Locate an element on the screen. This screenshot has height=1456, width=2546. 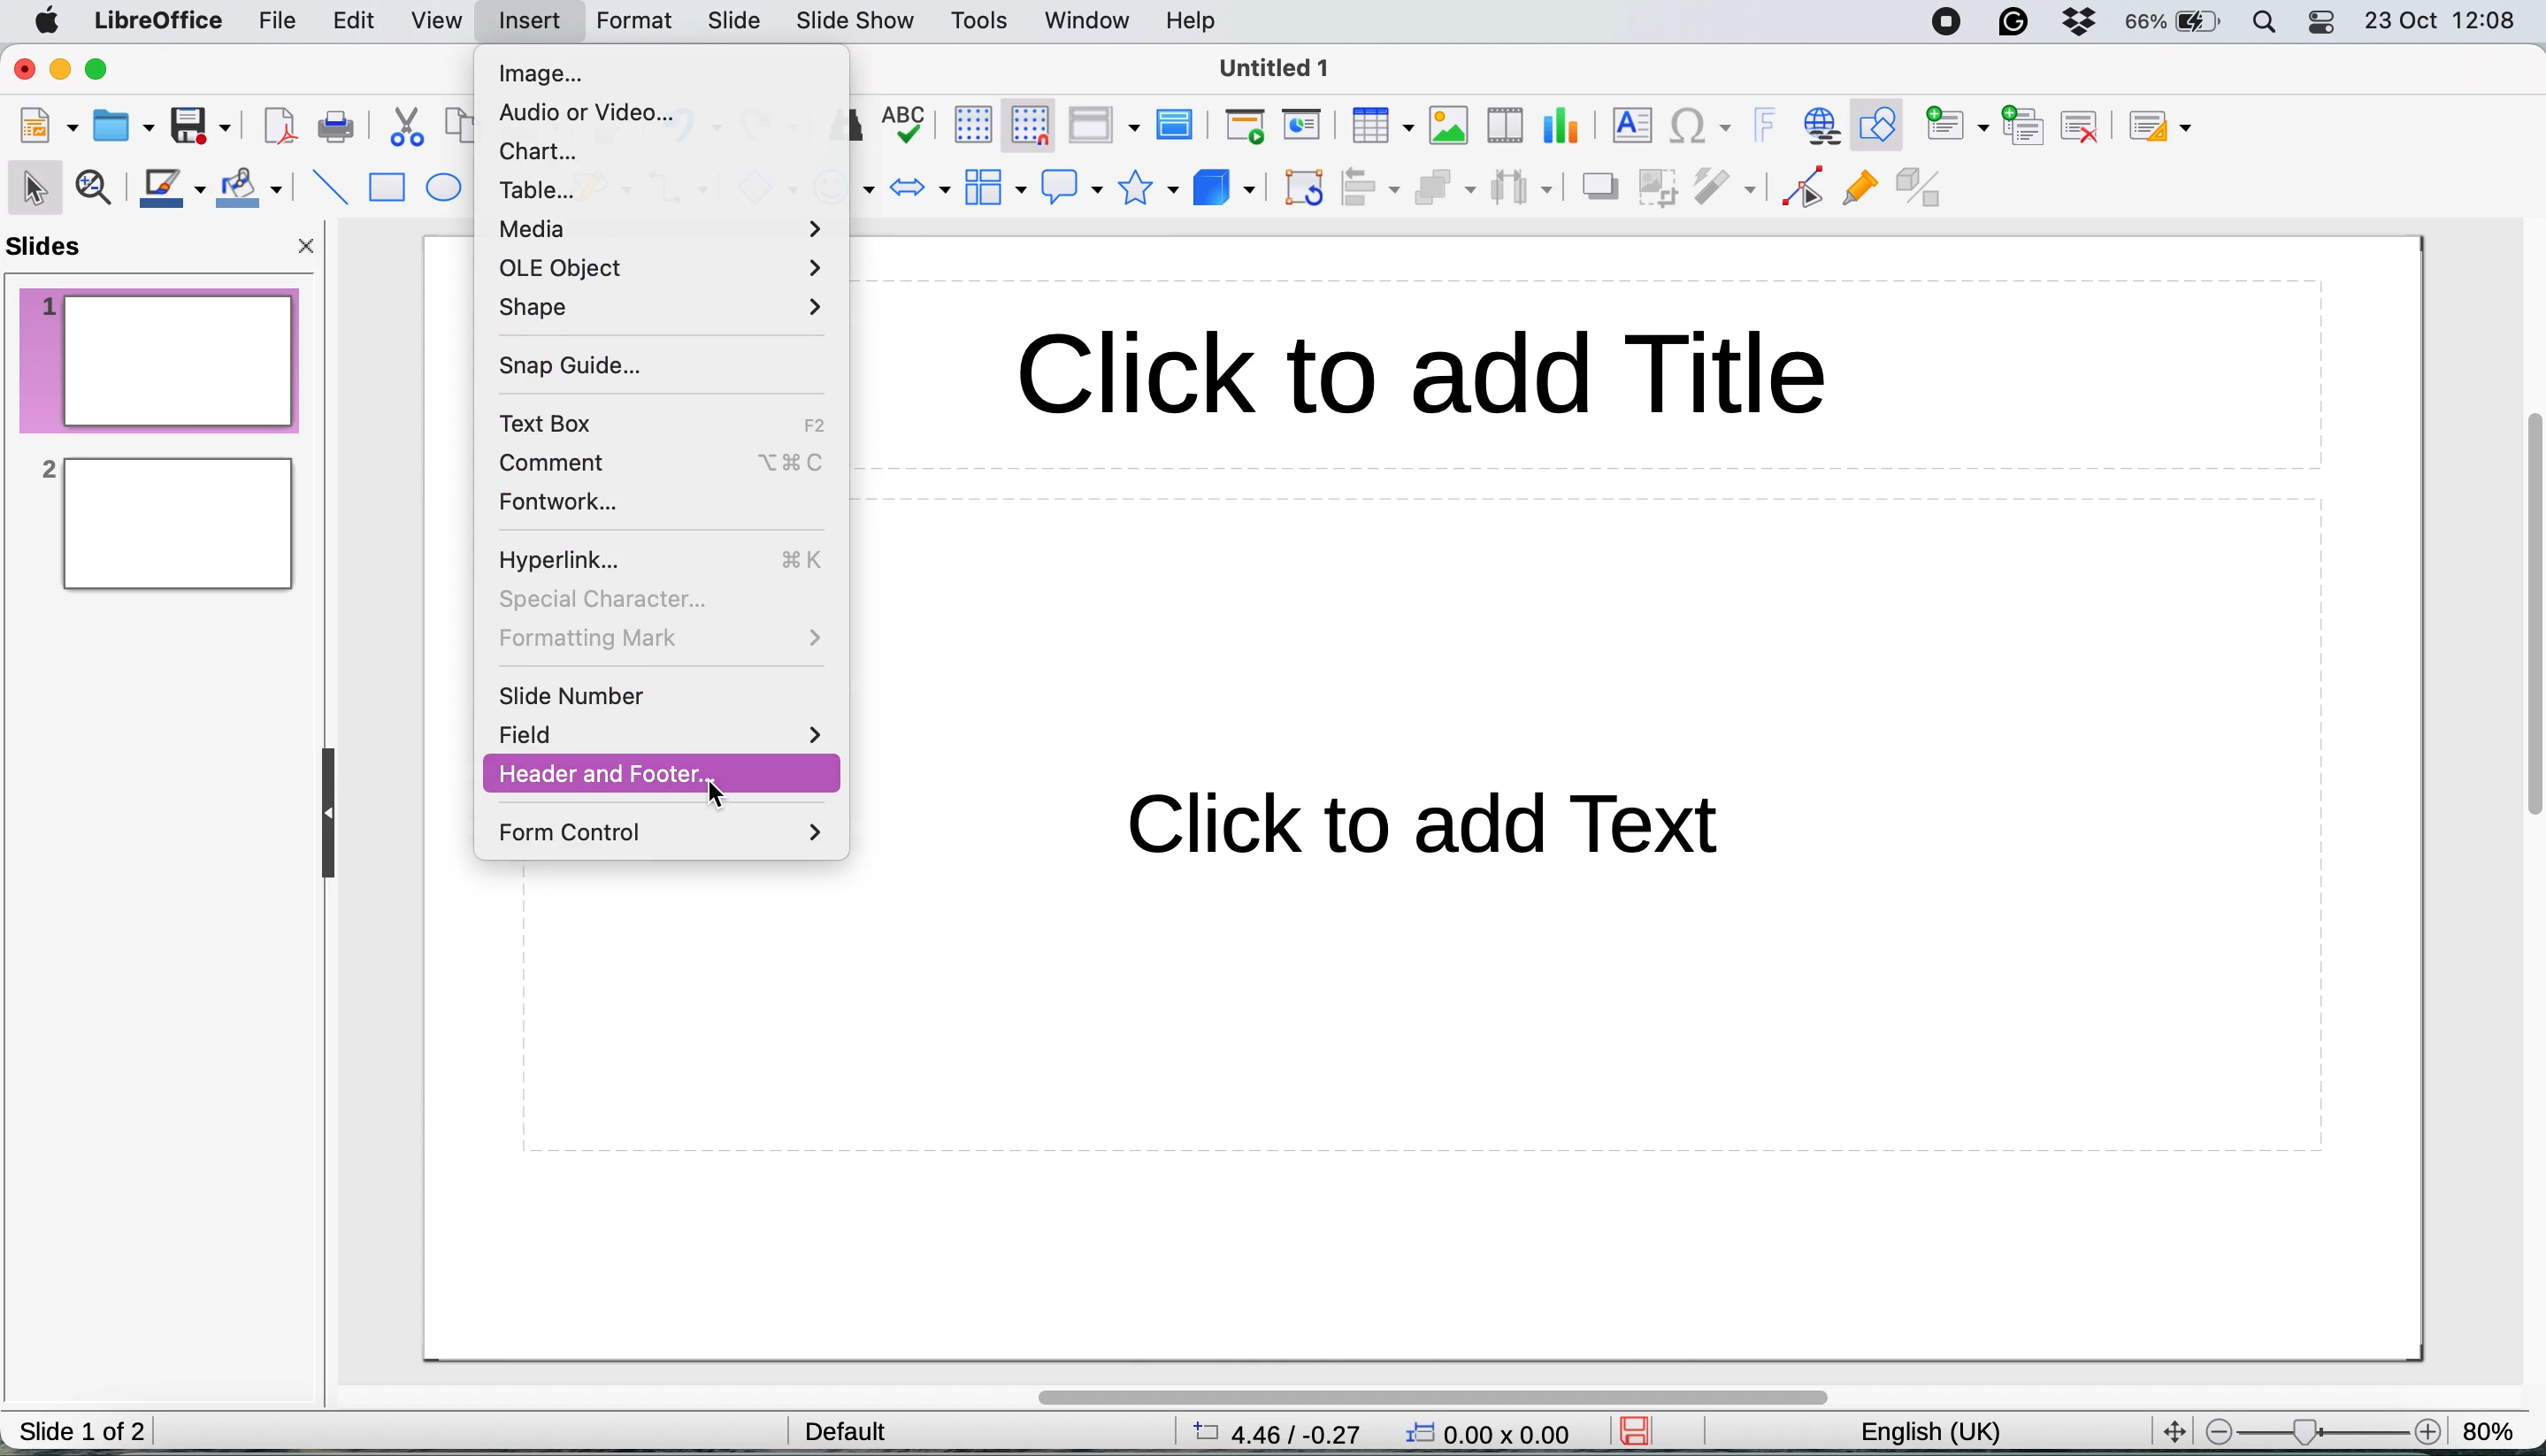
slides is located at coordinates (53, 248).